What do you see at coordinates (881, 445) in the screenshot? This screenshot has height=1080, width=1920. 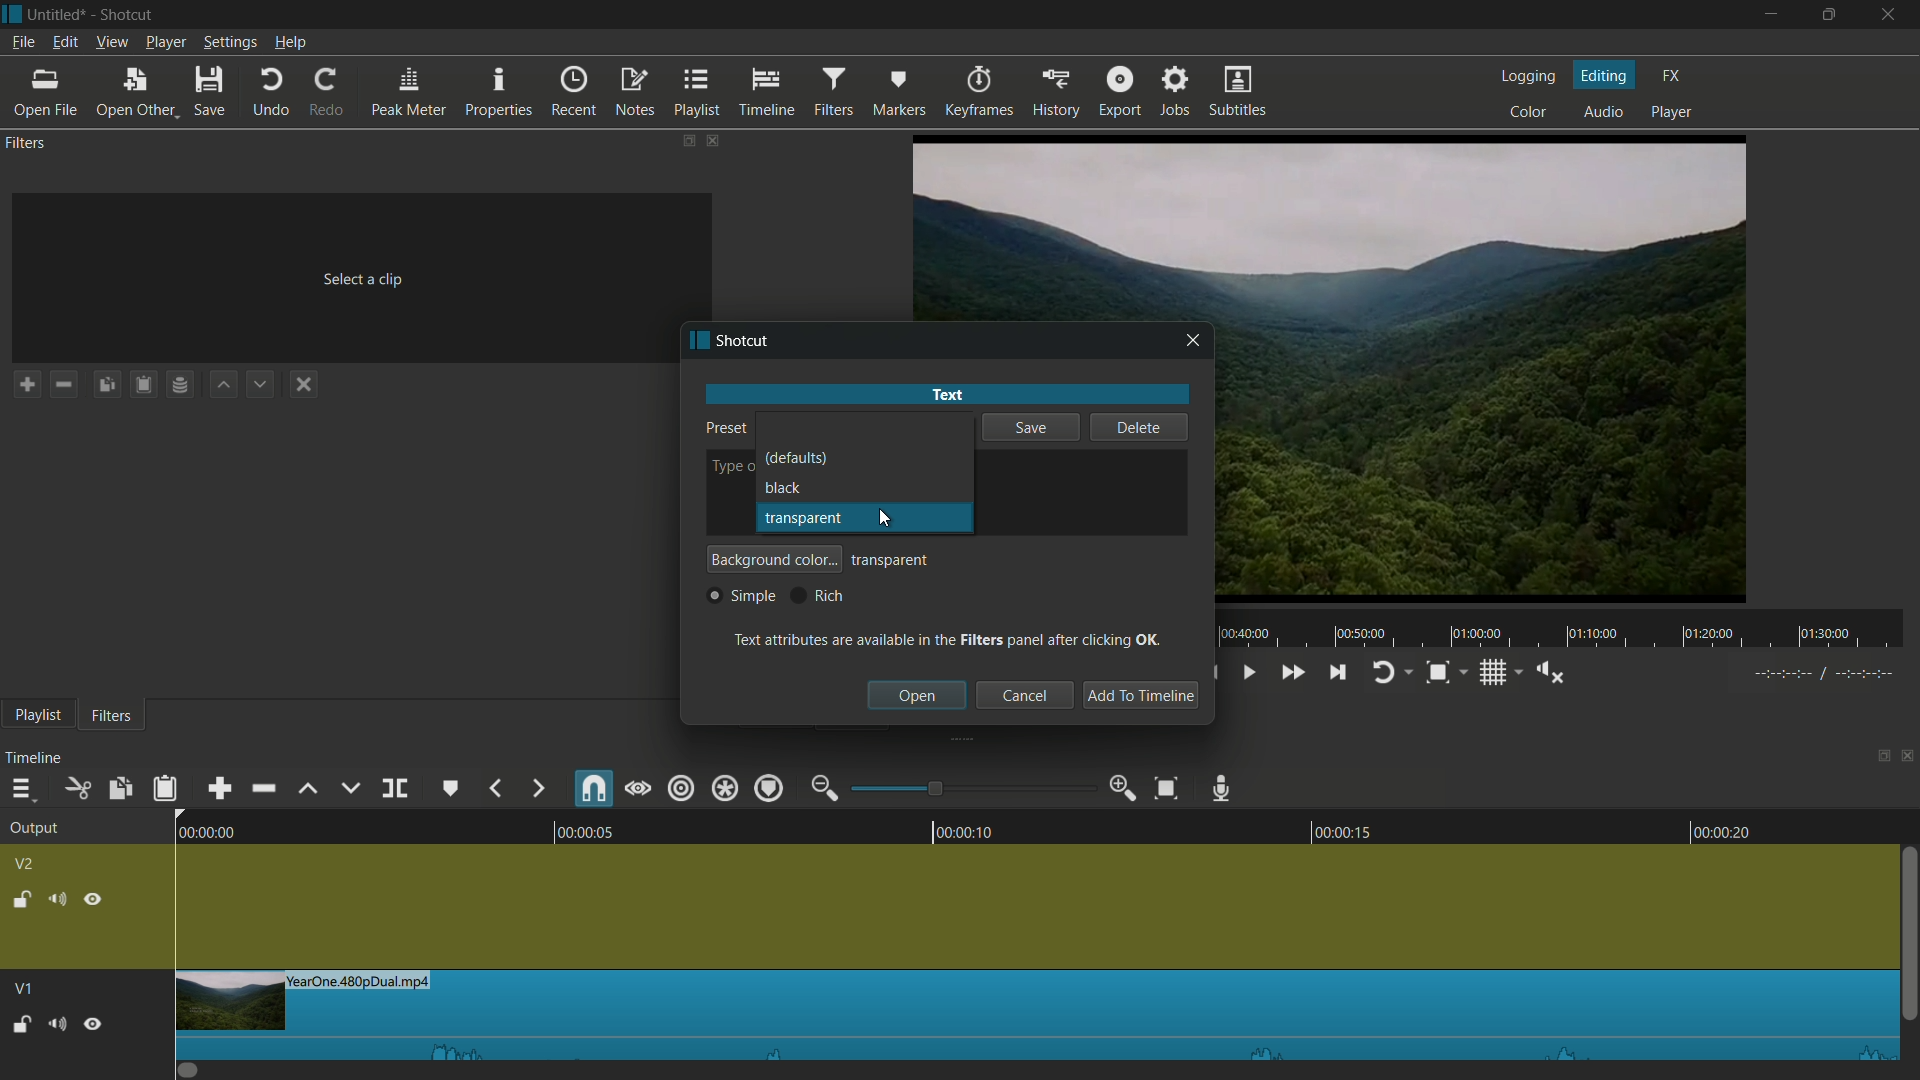 I see `cursor` at bounding box center [881, 445].